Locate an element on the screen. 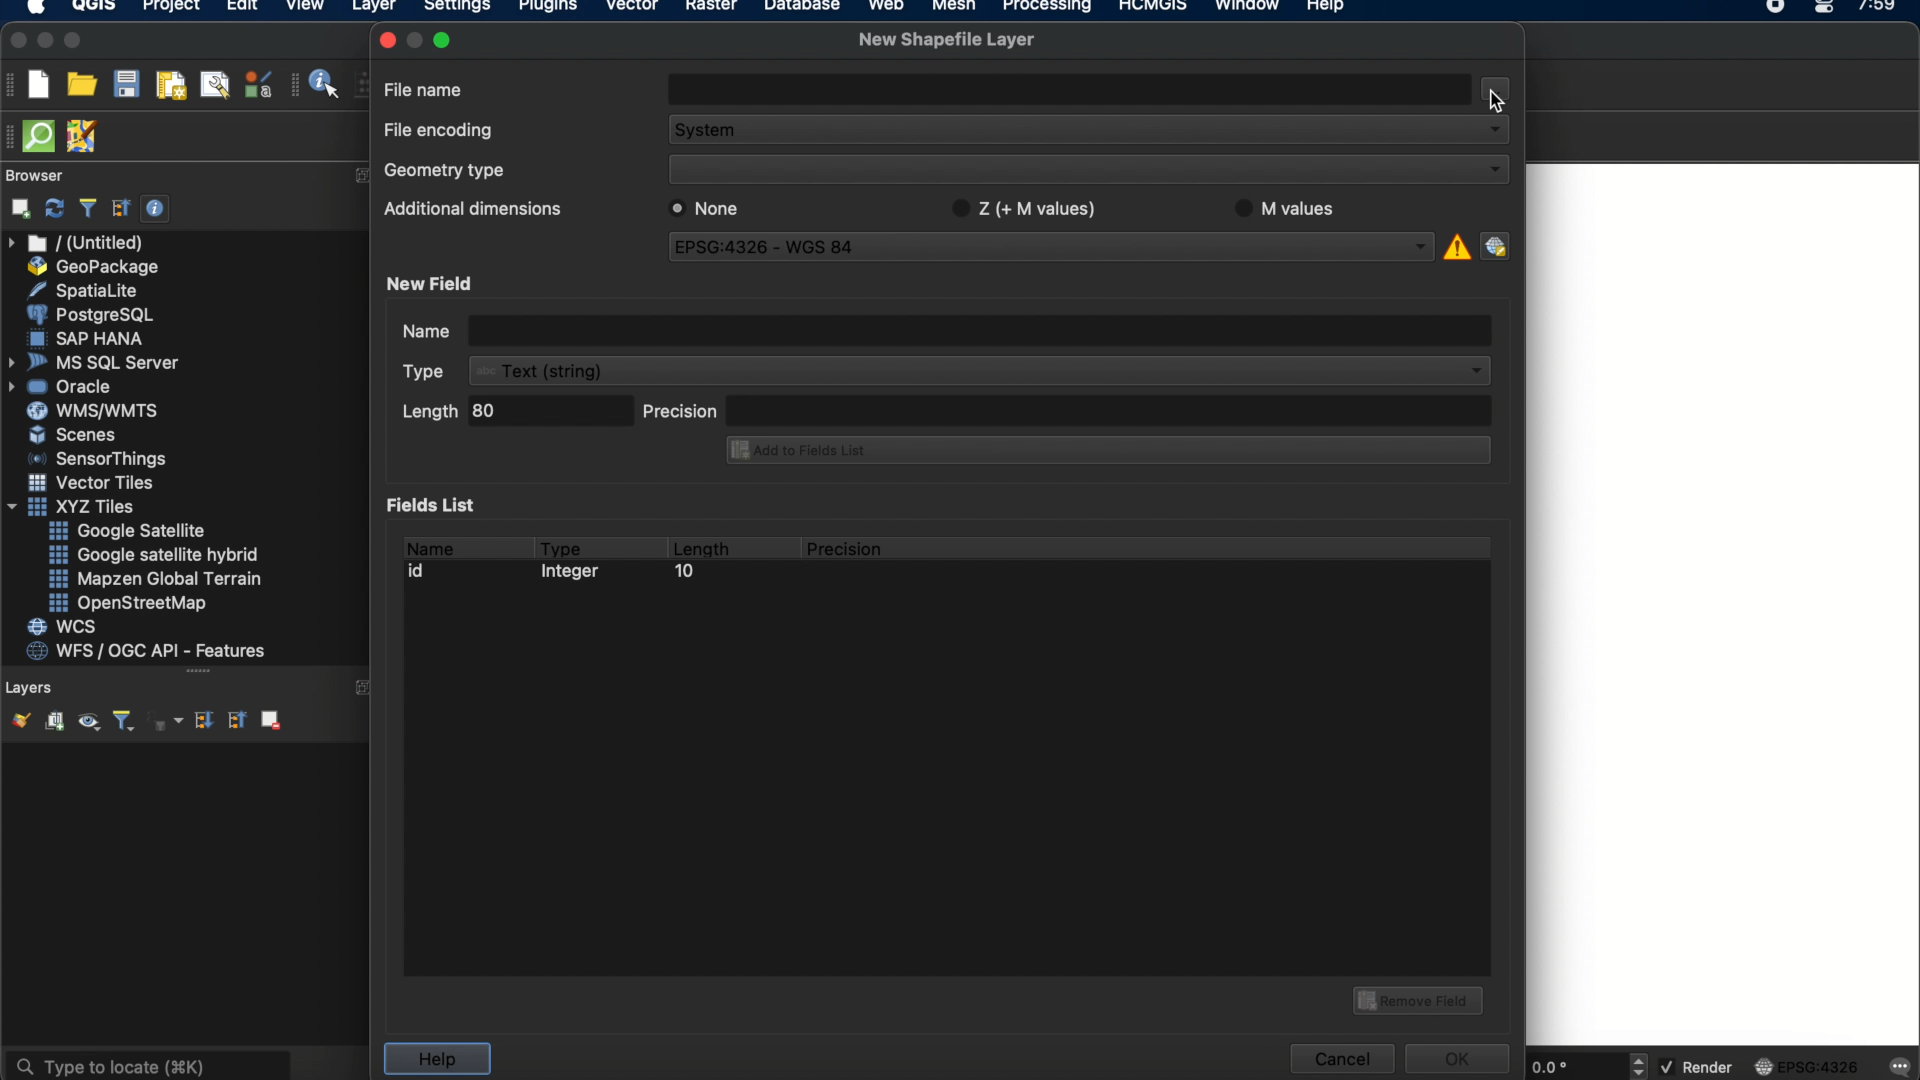 This screenshot has width=1920, height=1080. geometry type dropdown menu is located at coordinates (1089, 168).